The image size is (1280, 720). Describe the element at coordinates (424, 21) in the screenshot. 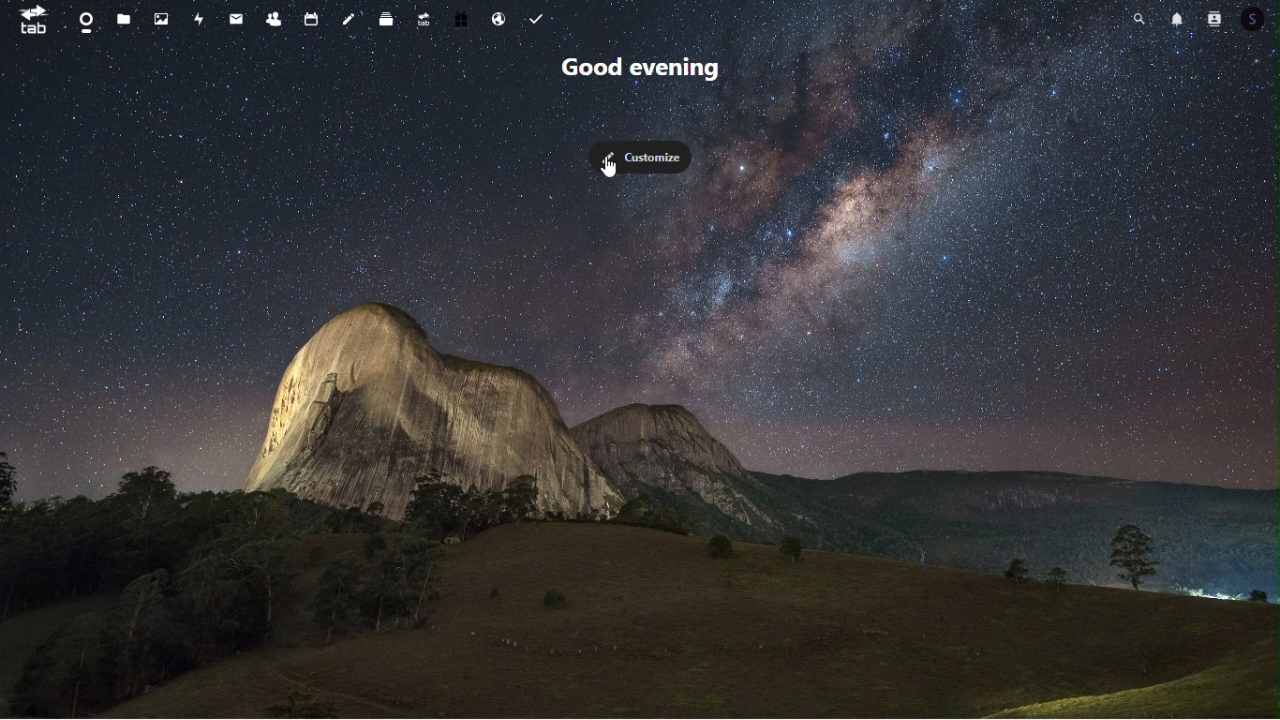

I see `upgrade` at that location.